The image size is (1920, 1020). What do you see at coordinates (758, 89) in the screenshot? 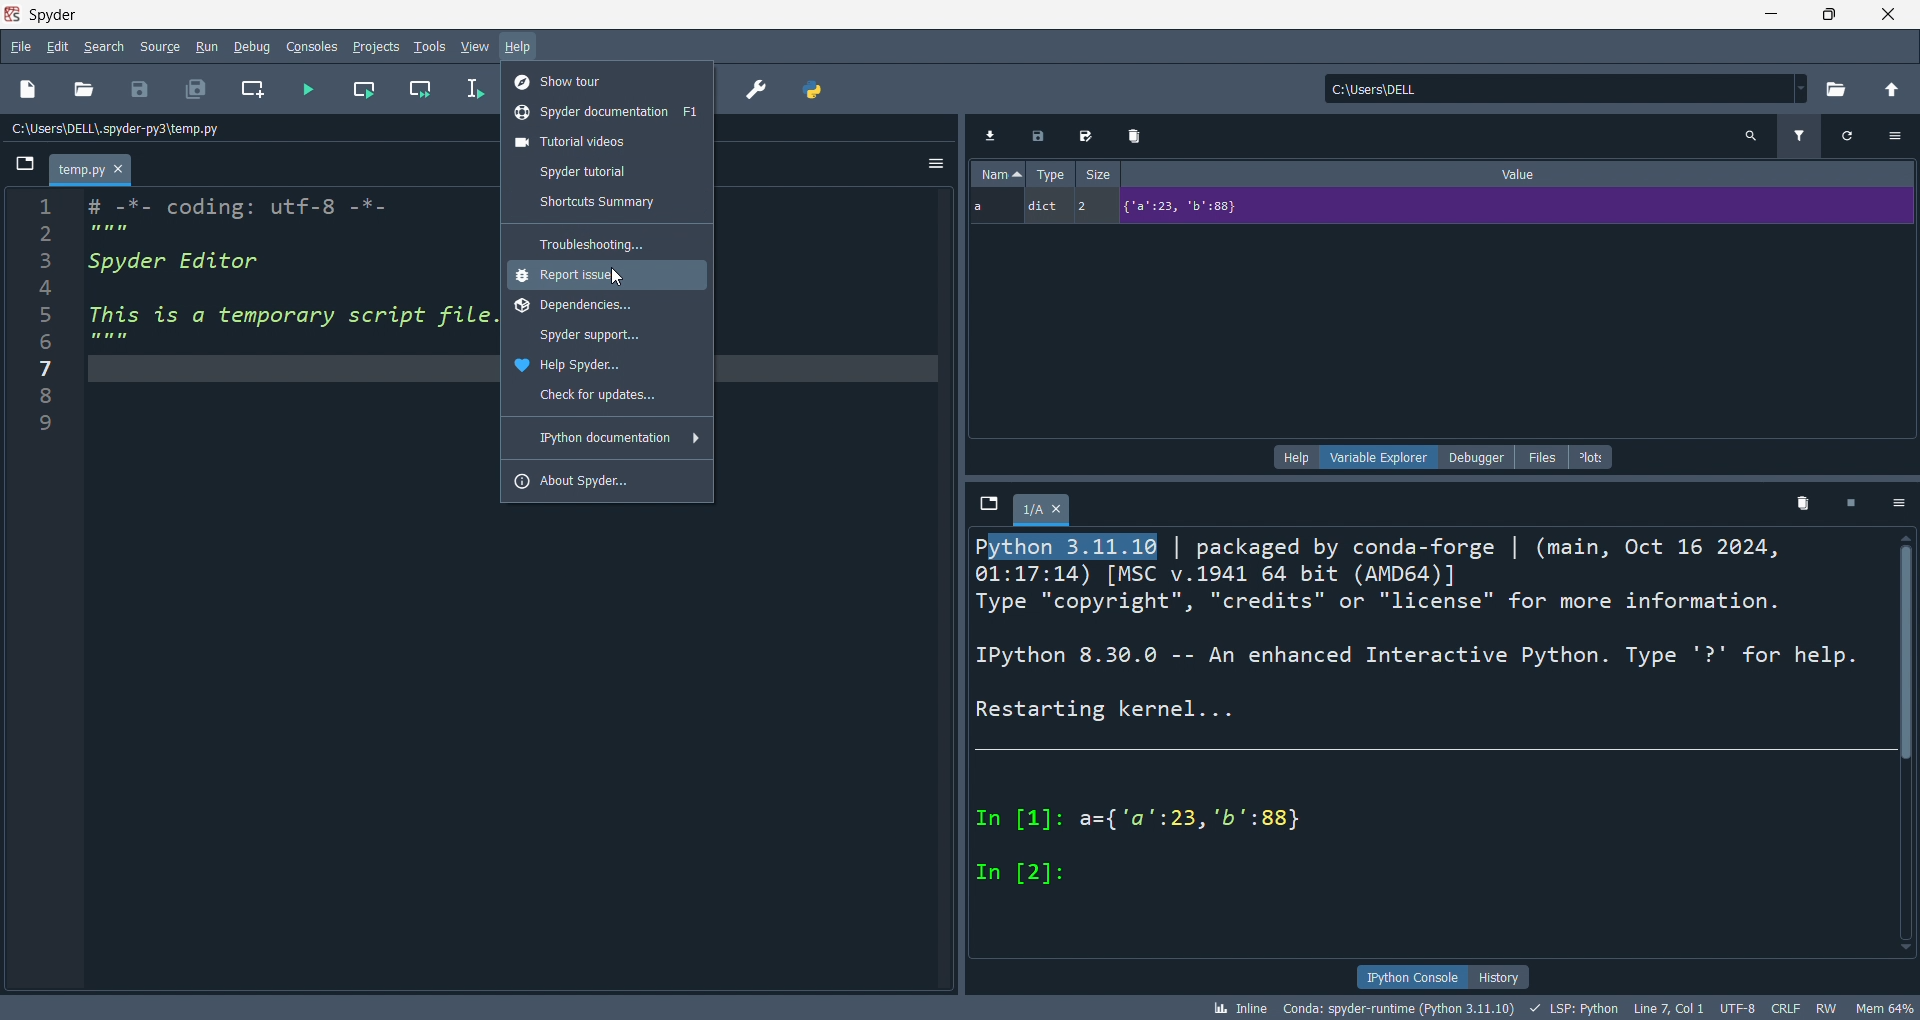
I see `preferences` at bounding box center [758, 89].